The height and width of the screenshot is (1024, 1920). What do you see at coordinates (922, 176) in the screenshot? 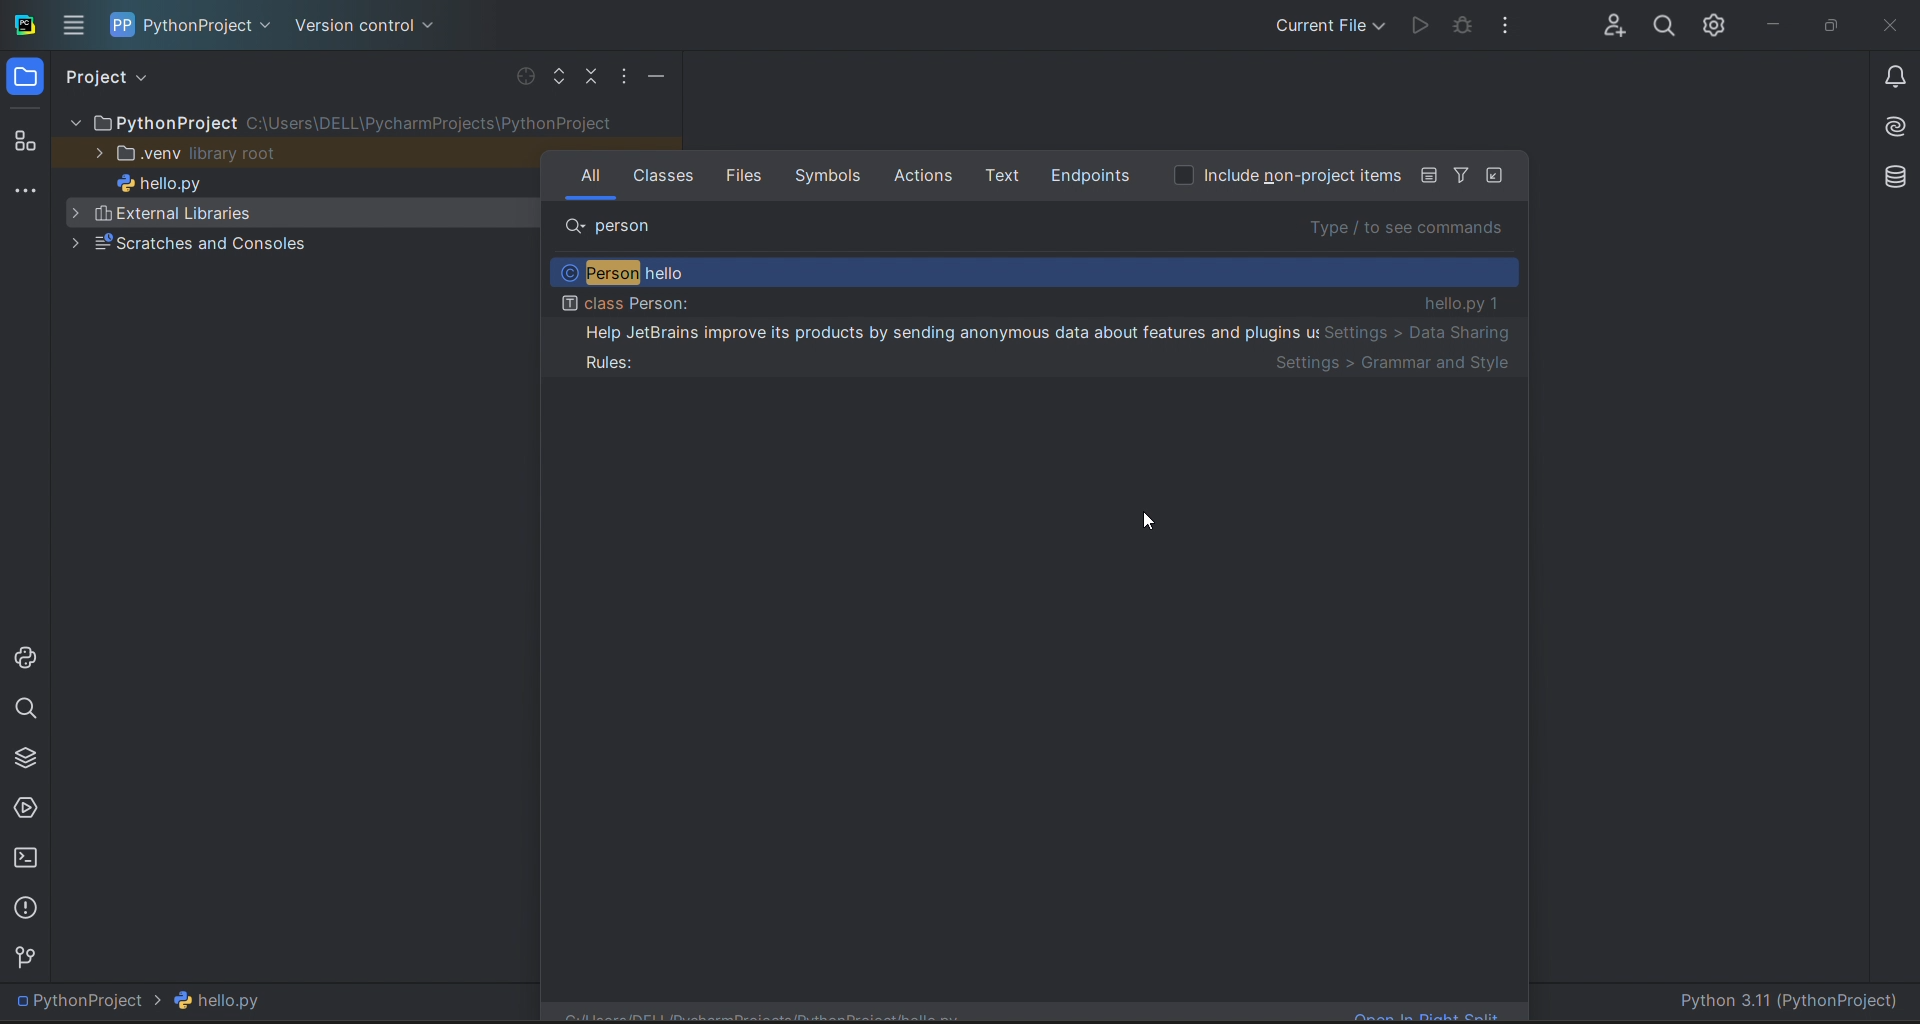
I see `actions` at bounding box center [922, 176].